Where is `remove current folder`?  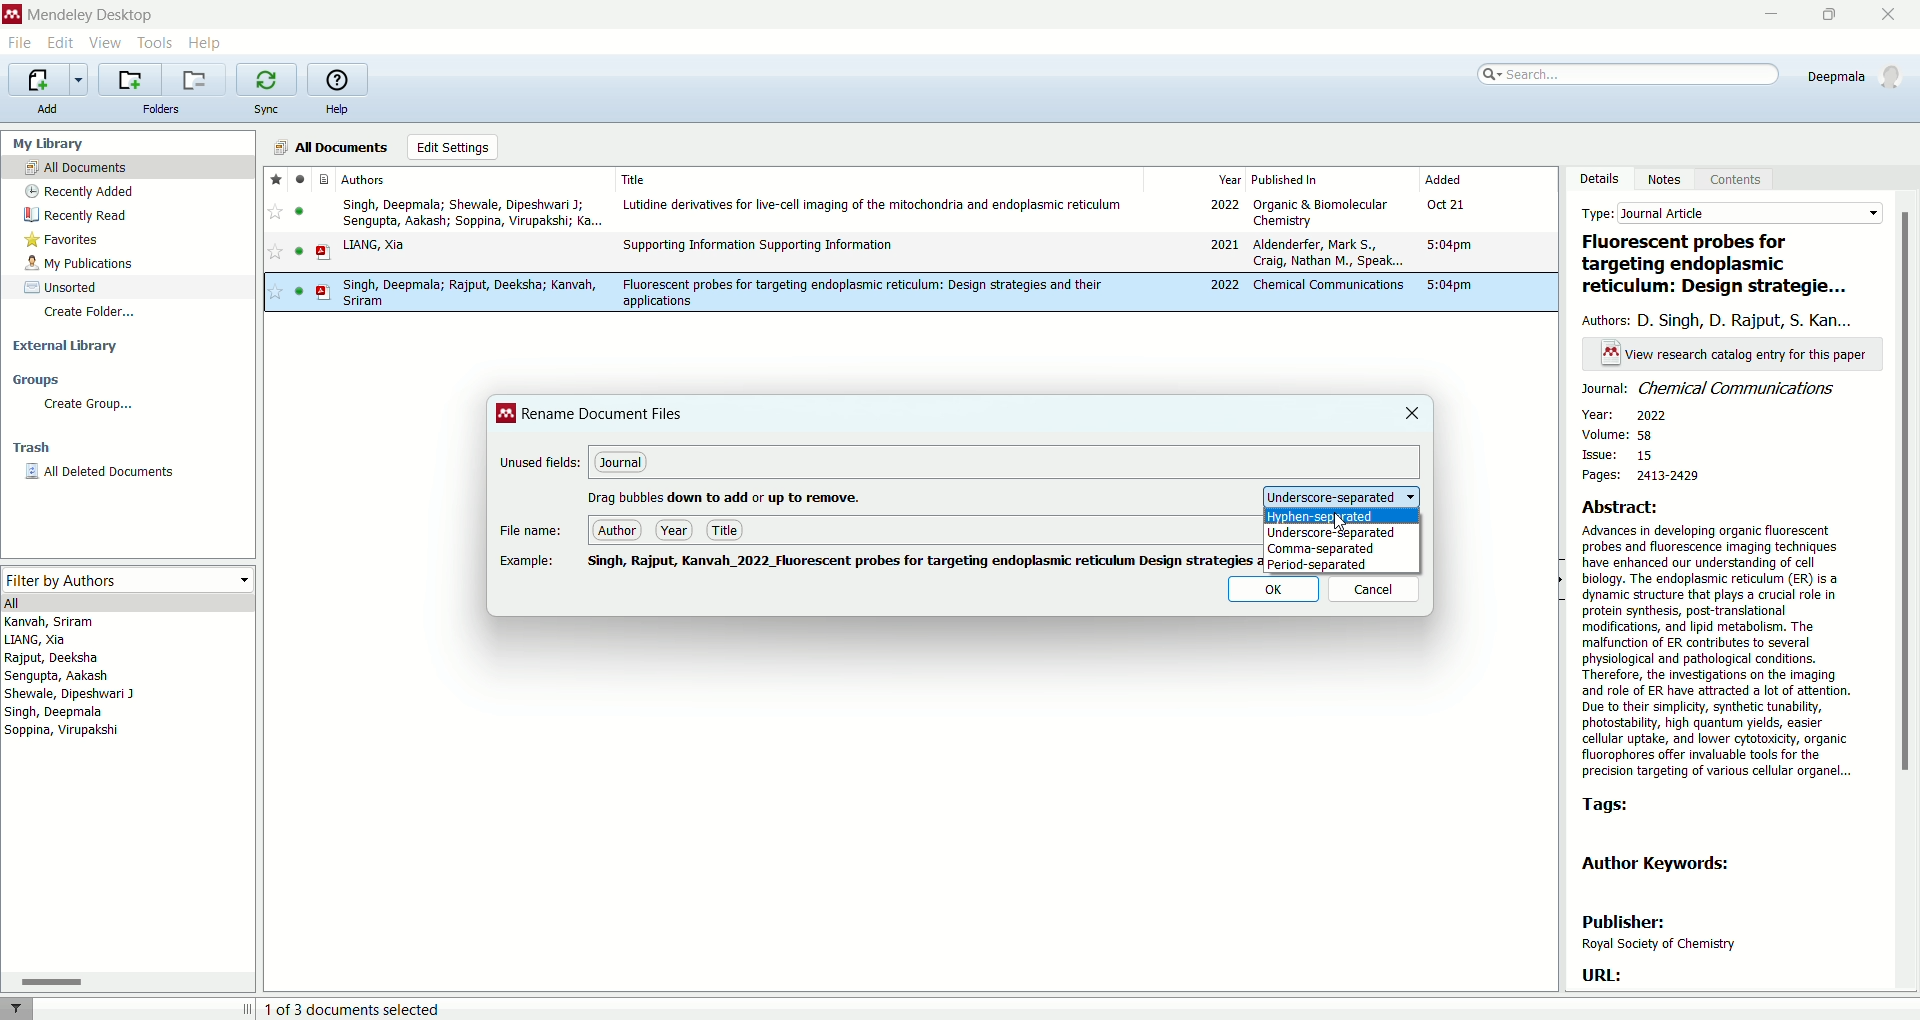 remove current folder is located at coordinates (197, 80).